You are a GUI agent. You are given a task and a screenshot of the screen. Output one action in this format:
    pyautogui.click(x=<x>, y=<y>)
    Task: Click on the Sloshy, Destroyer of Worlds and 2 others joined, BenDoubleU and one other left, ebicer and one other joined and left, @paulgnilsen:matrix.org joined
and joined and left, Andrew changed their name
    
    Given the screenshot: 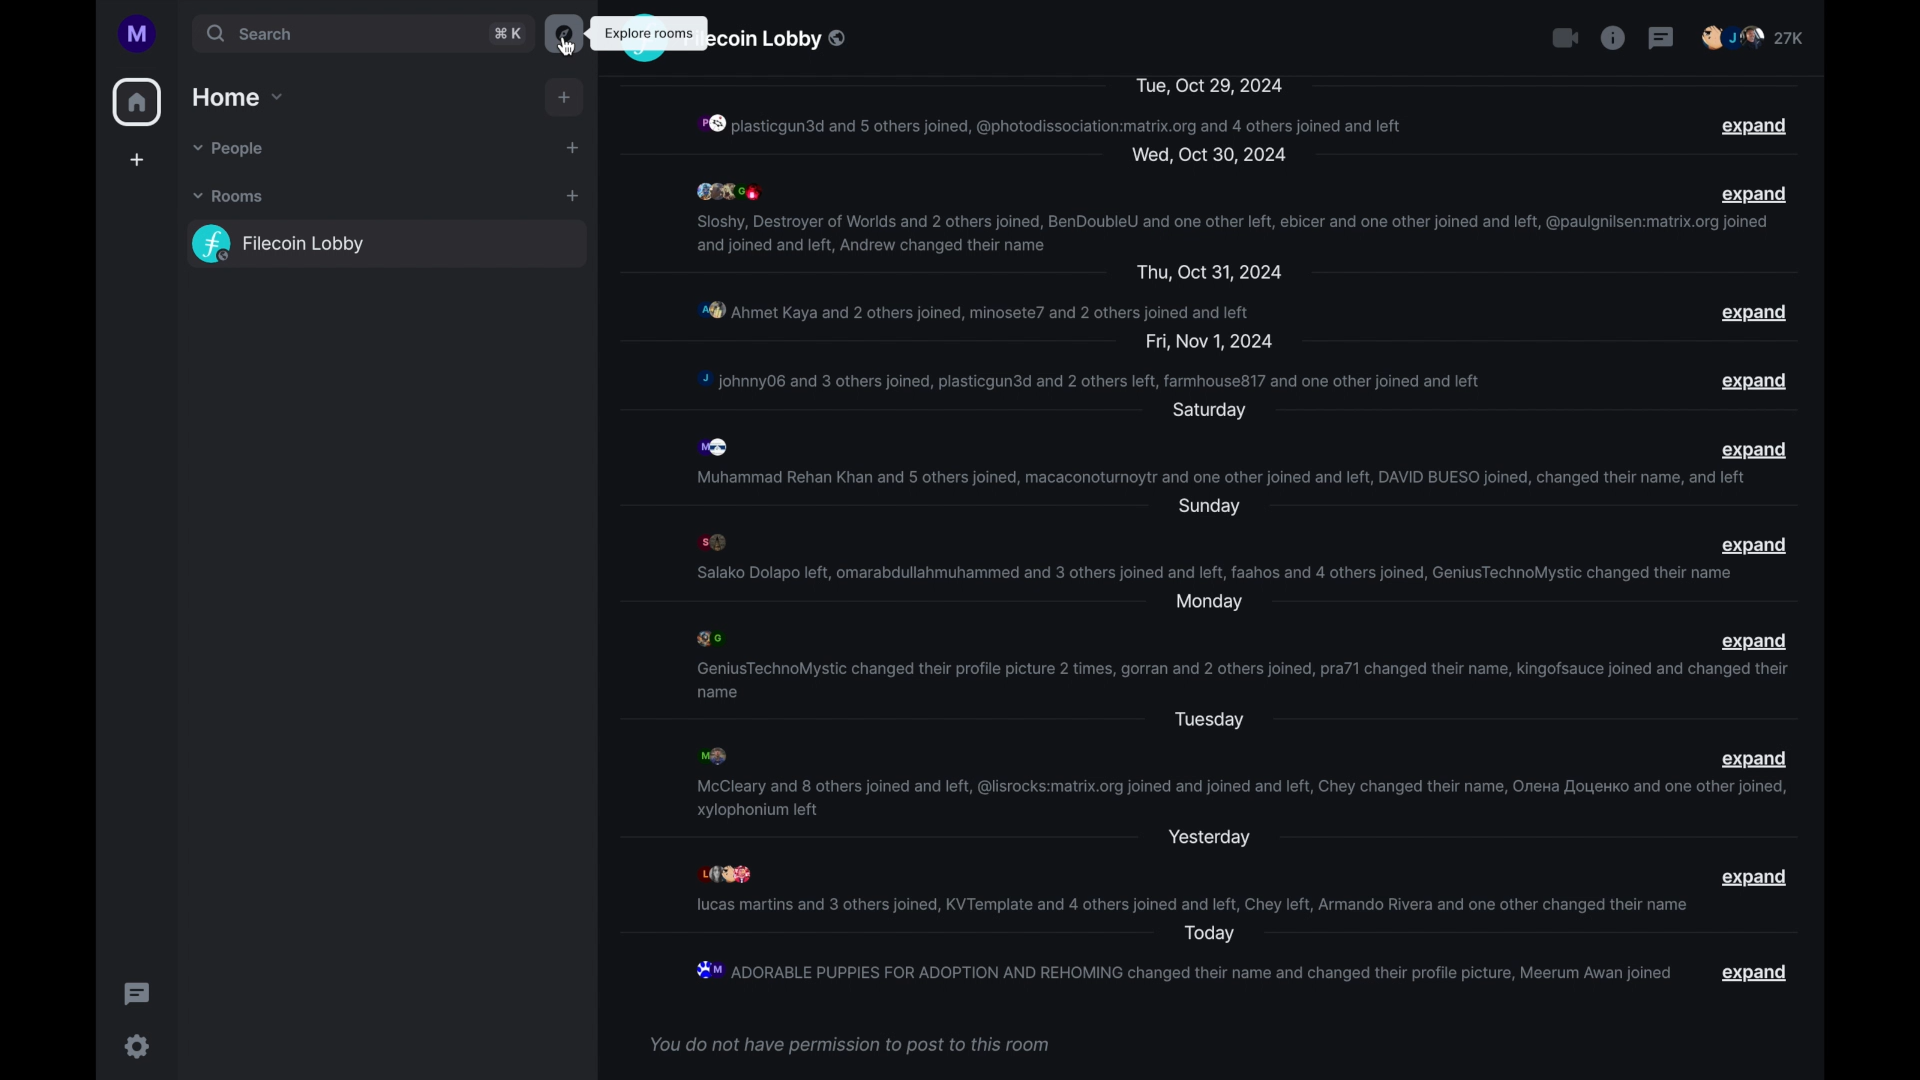 What is the action you would take?
    pyautogui.click(x=1232, y=233)
    